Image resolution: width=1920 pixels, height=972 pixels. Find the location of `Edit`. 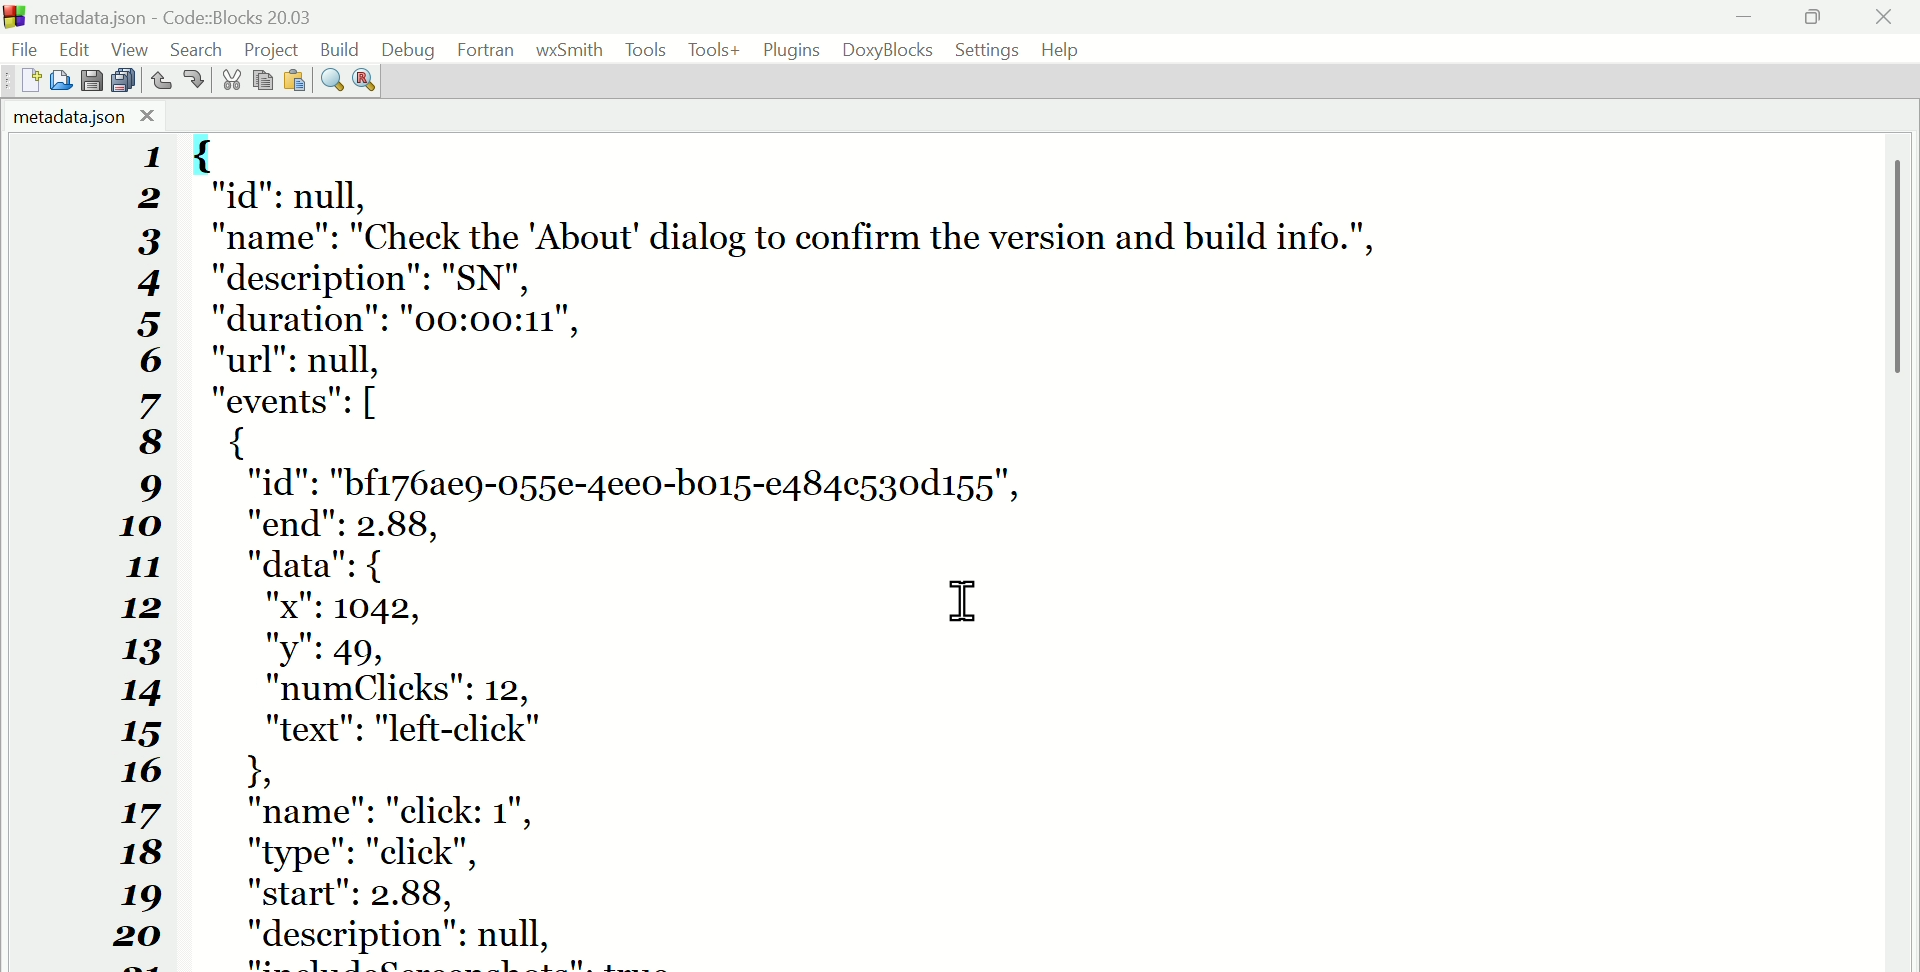

Edit is located at coordinates (76, 48).